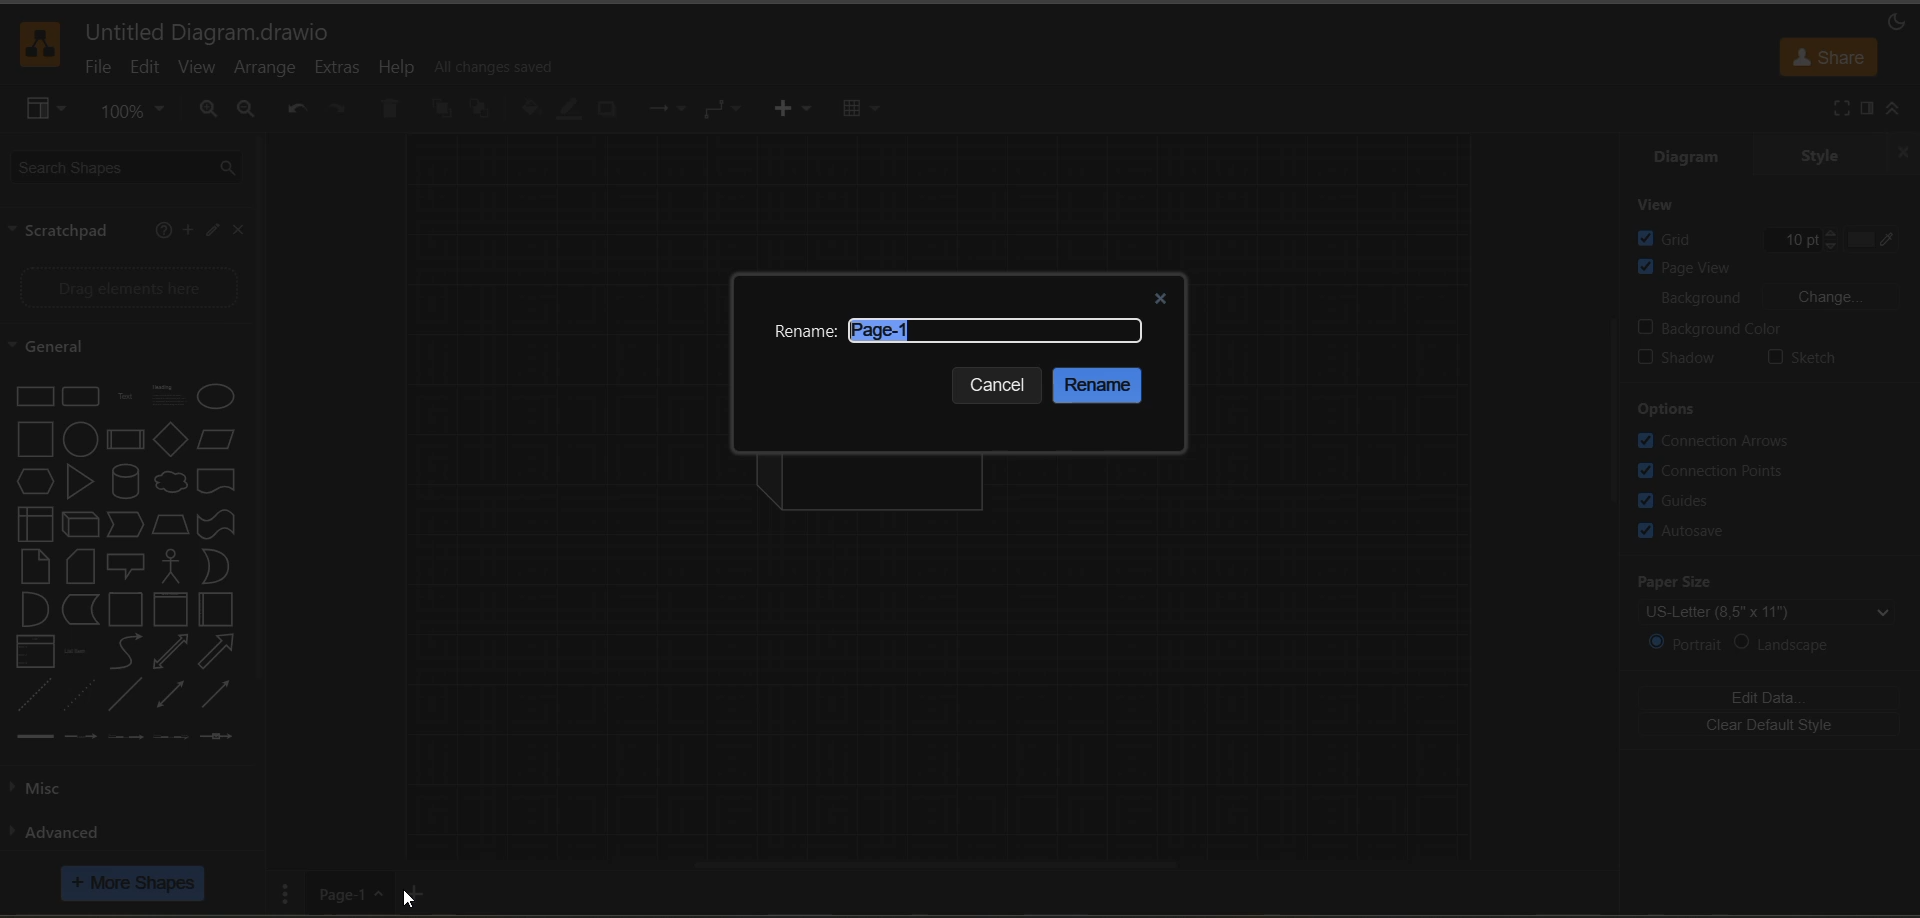  Describe the element at coordinates (1669, 205) in the screenshot. I see `view` at that location.